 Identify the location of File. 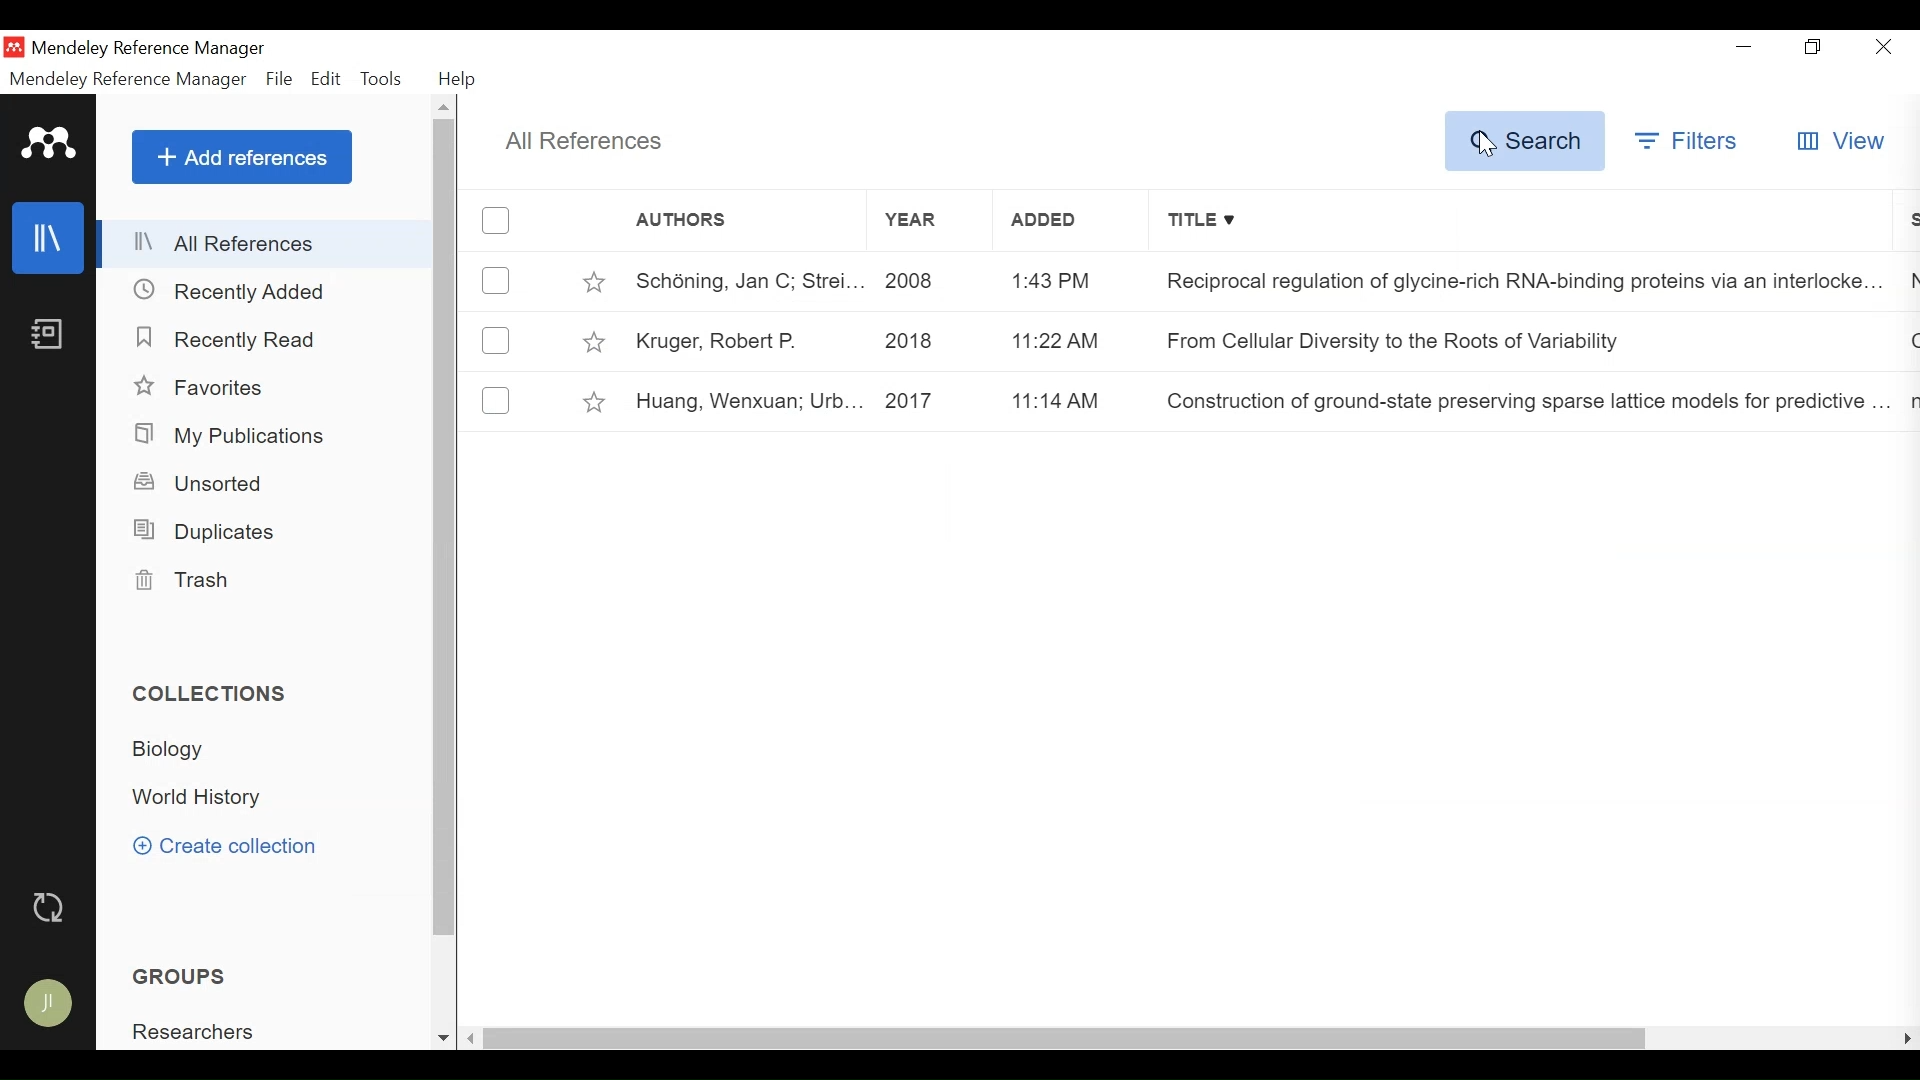
(280, 81).